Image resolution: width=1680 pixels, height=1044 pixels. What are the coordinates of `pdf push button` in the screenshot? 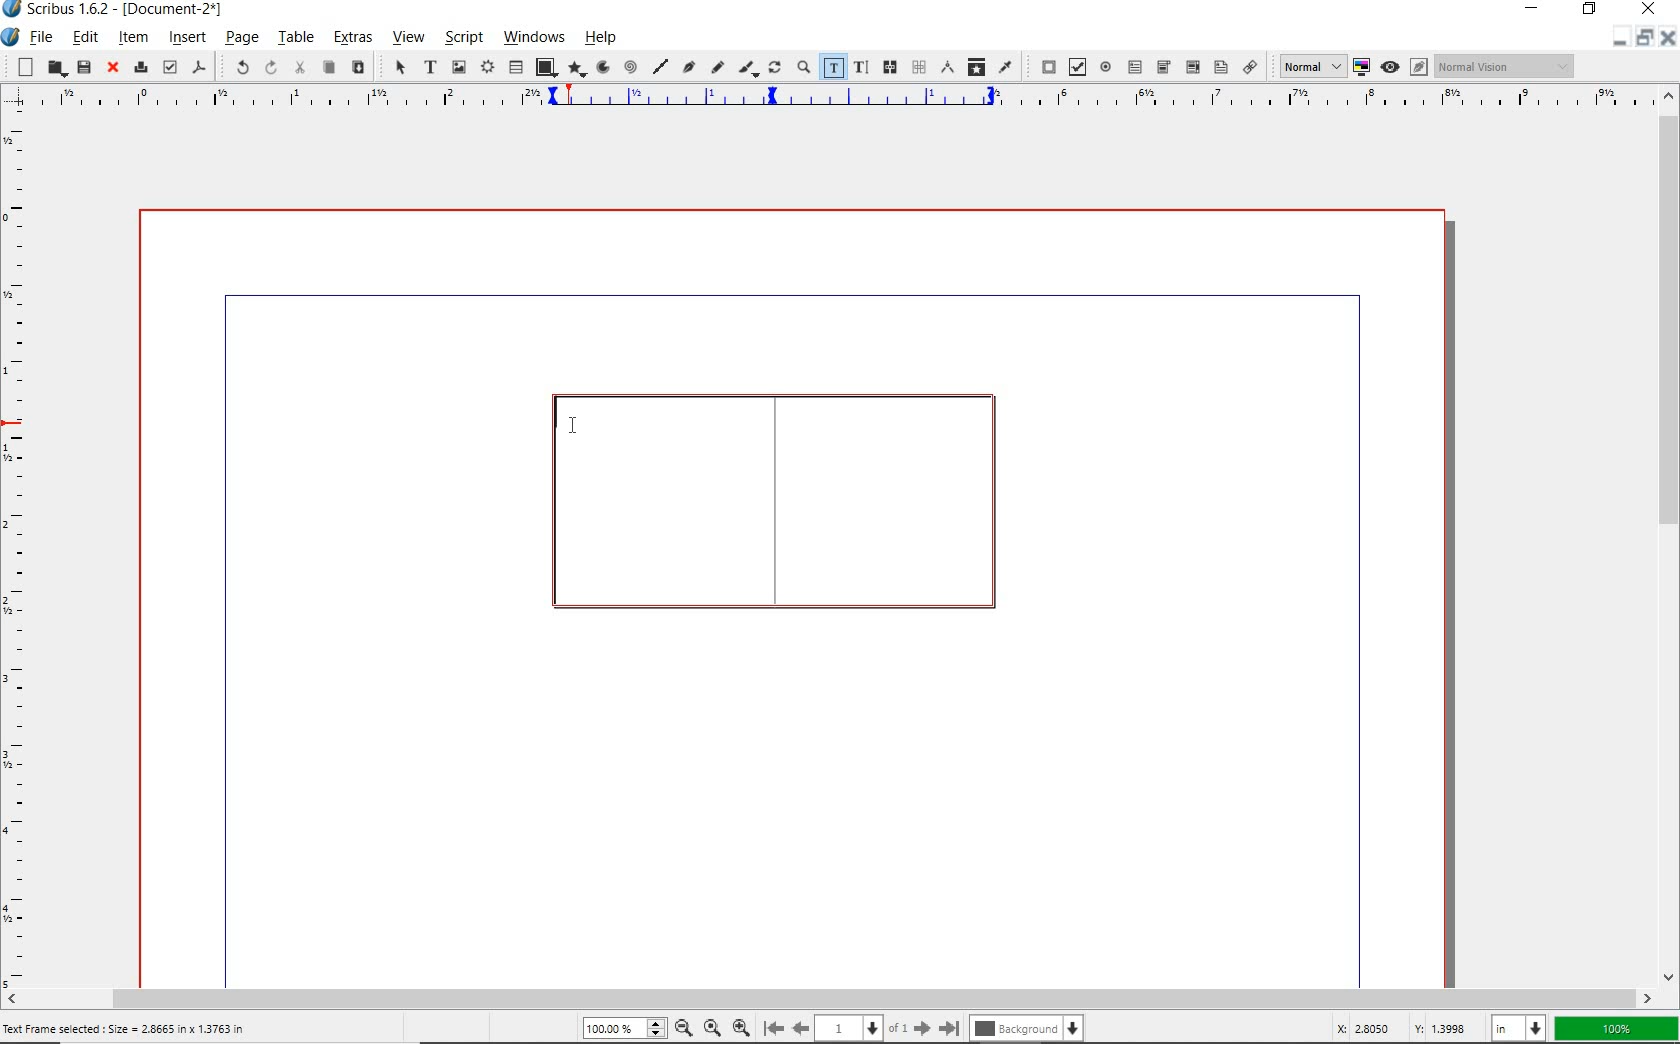 It's located at (1042, 66).